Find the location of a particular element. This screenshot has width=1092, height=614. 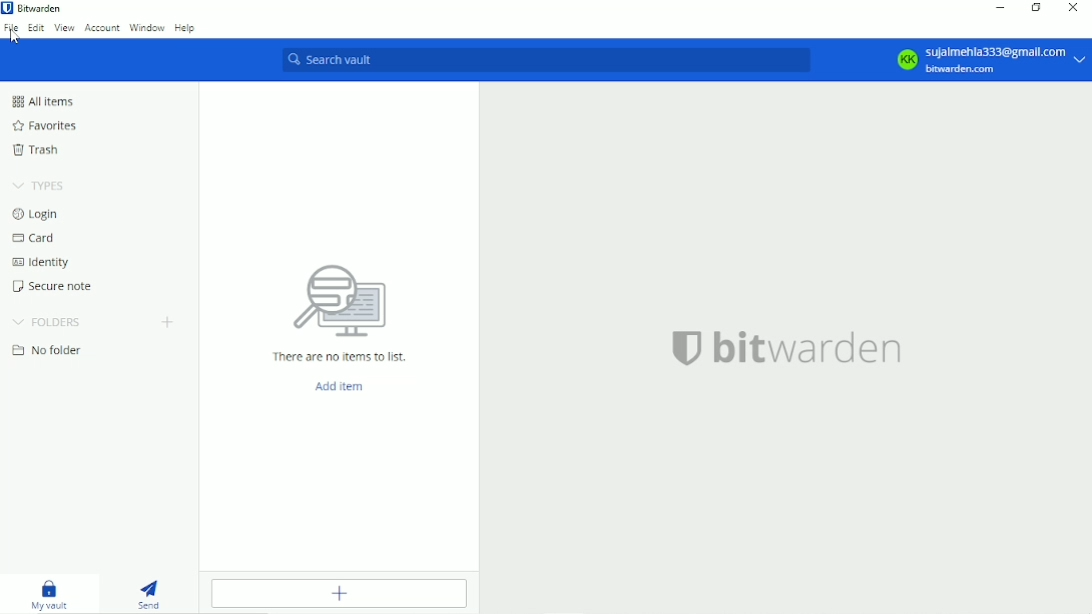

View is located at coordinates (65, 27).